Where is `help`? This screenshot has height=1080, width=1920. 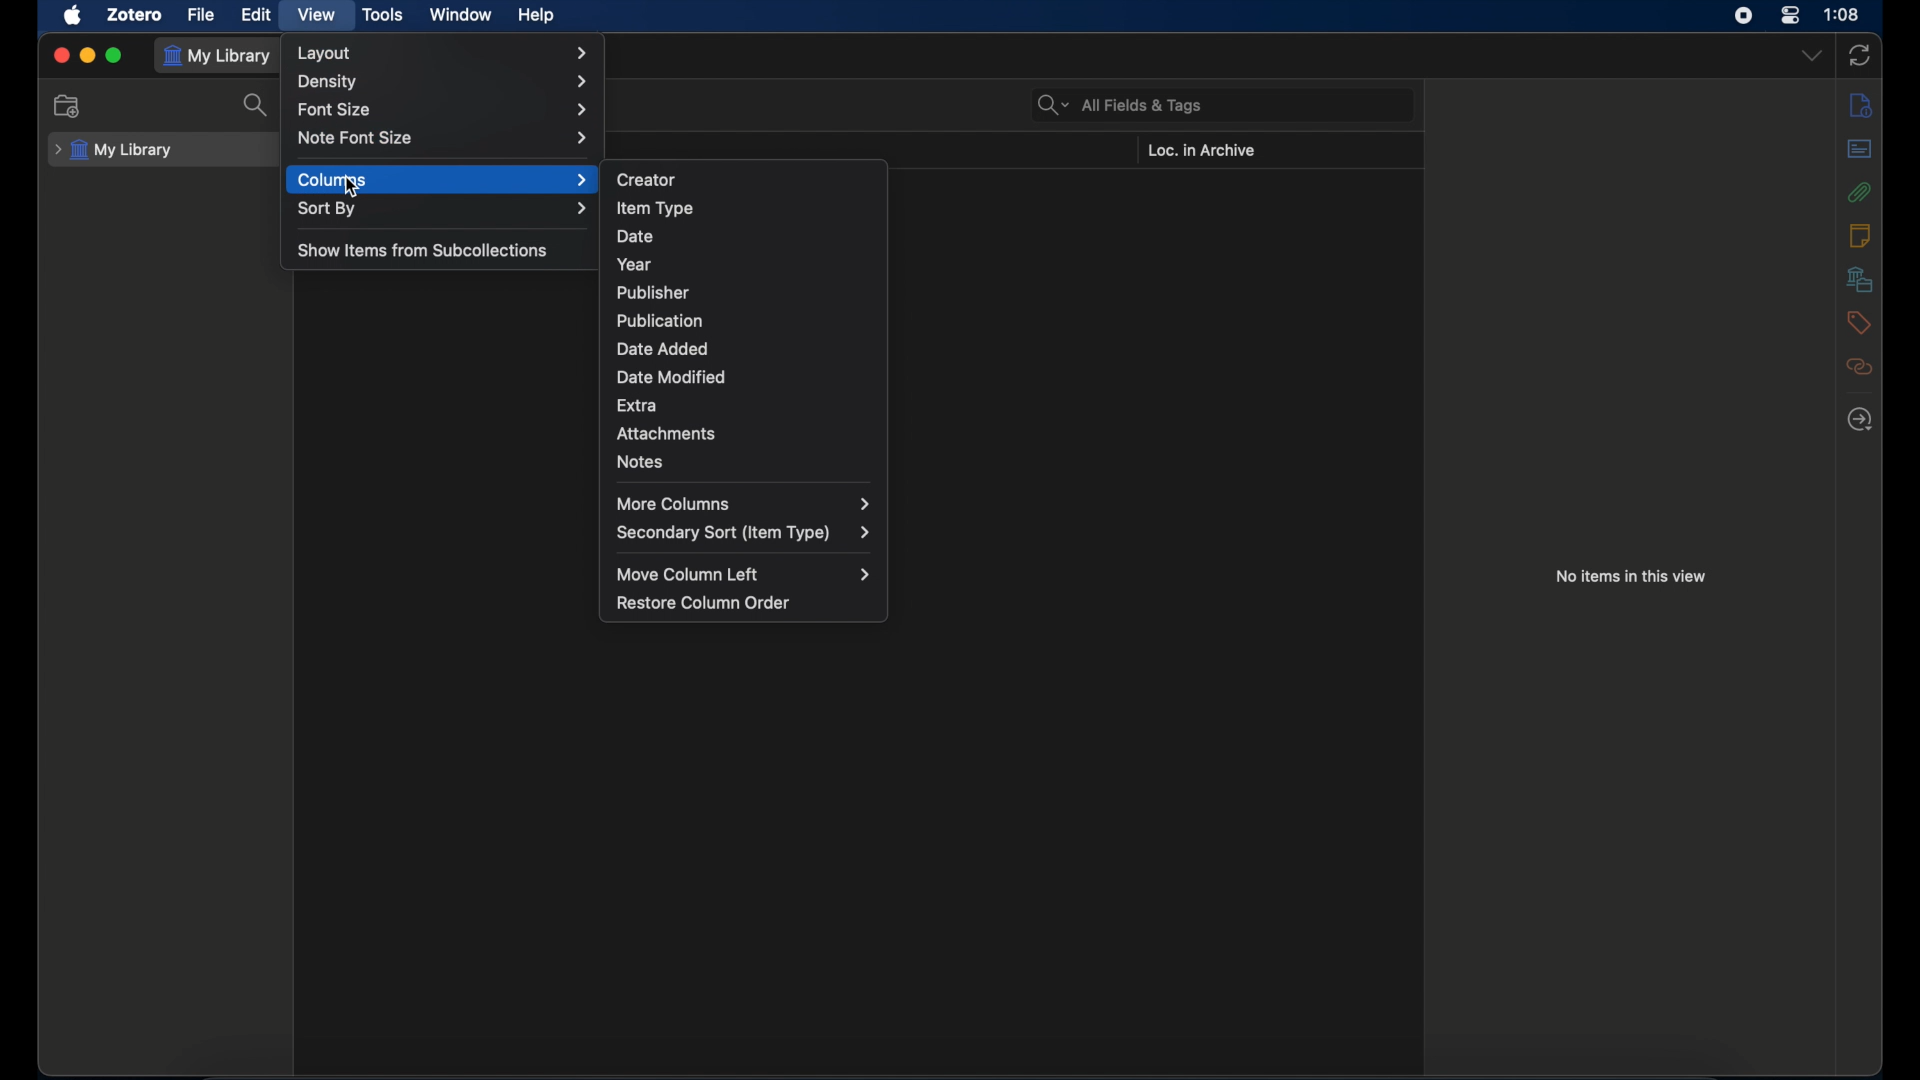 help is located at coordinates (536, 16).